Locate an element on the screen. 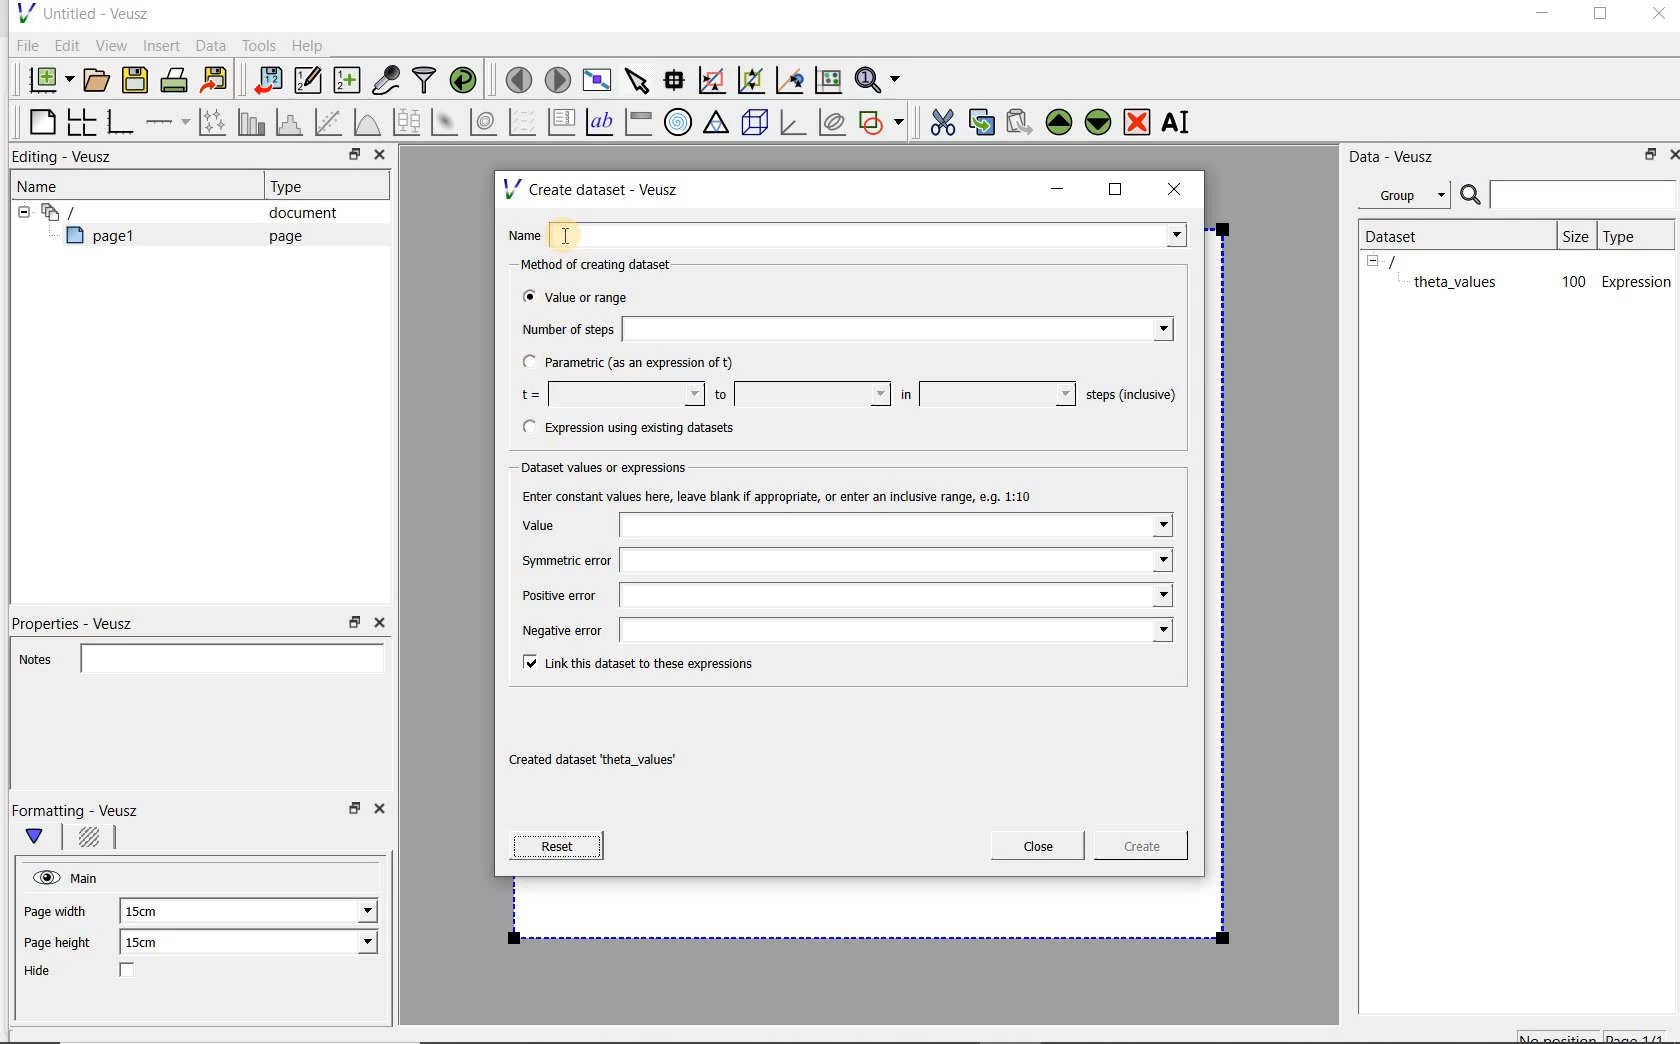 The image size is (1680, 1044). text label is located at coordinates (602, 121).